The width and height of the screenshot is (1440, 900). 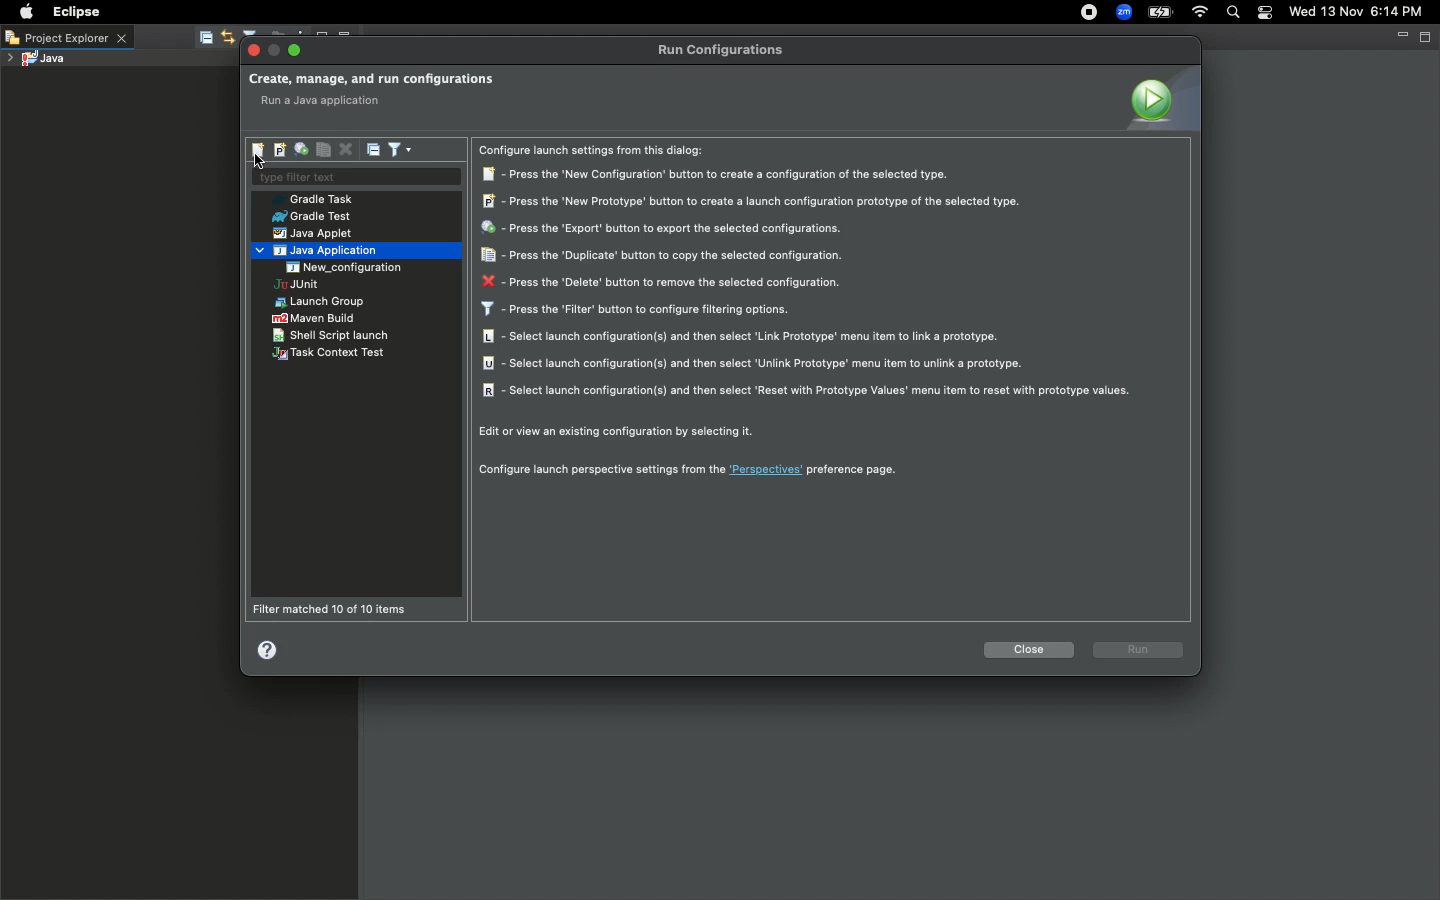 What do you see at coordinates (724, 50) in the screenshot?
I see `Run configurations` at bounding box center [724, 50].